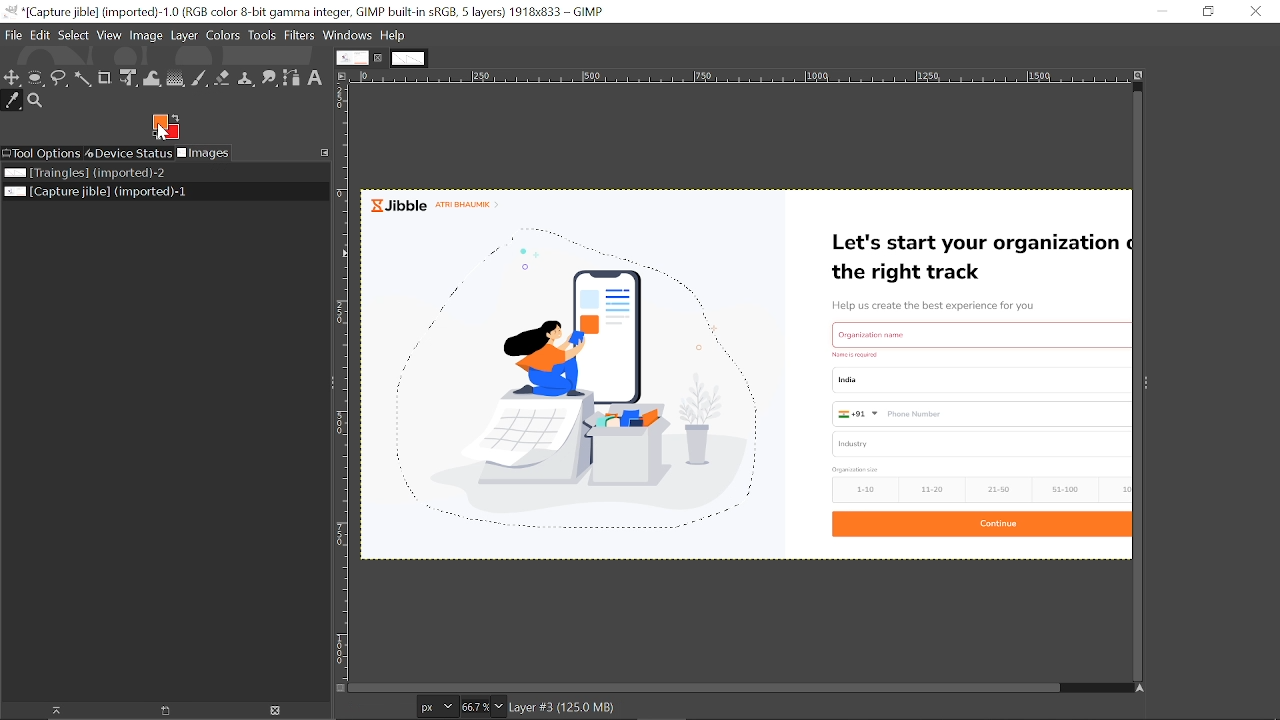 The width and height of the screenshot is (1280, 720). I want to click on Zoom image when window size changes, so click(1138, 75).